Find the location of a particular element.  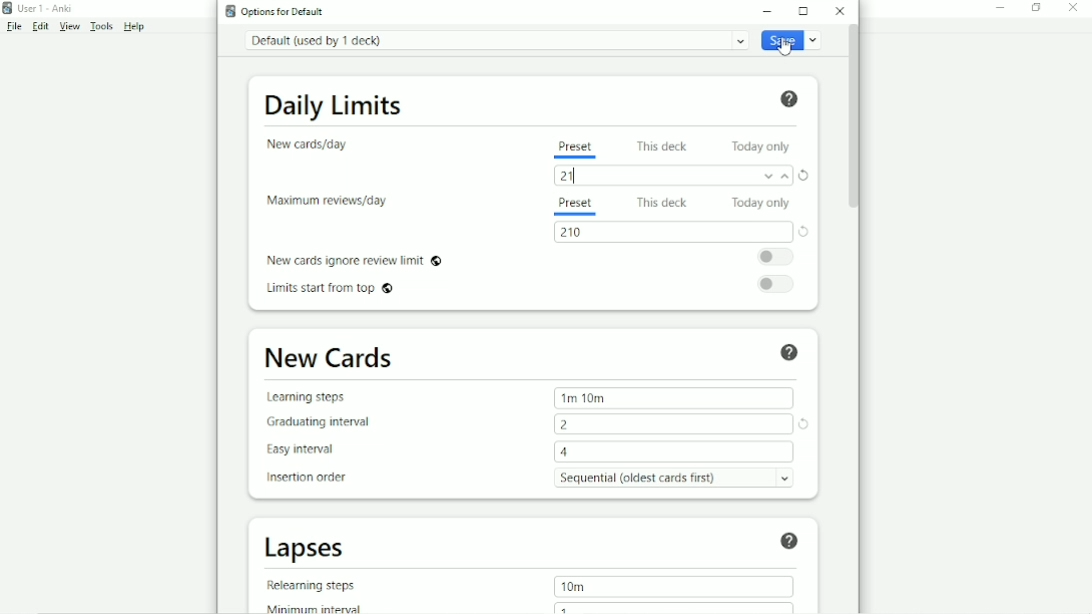

Minimize is located at coordinates (999, 9).